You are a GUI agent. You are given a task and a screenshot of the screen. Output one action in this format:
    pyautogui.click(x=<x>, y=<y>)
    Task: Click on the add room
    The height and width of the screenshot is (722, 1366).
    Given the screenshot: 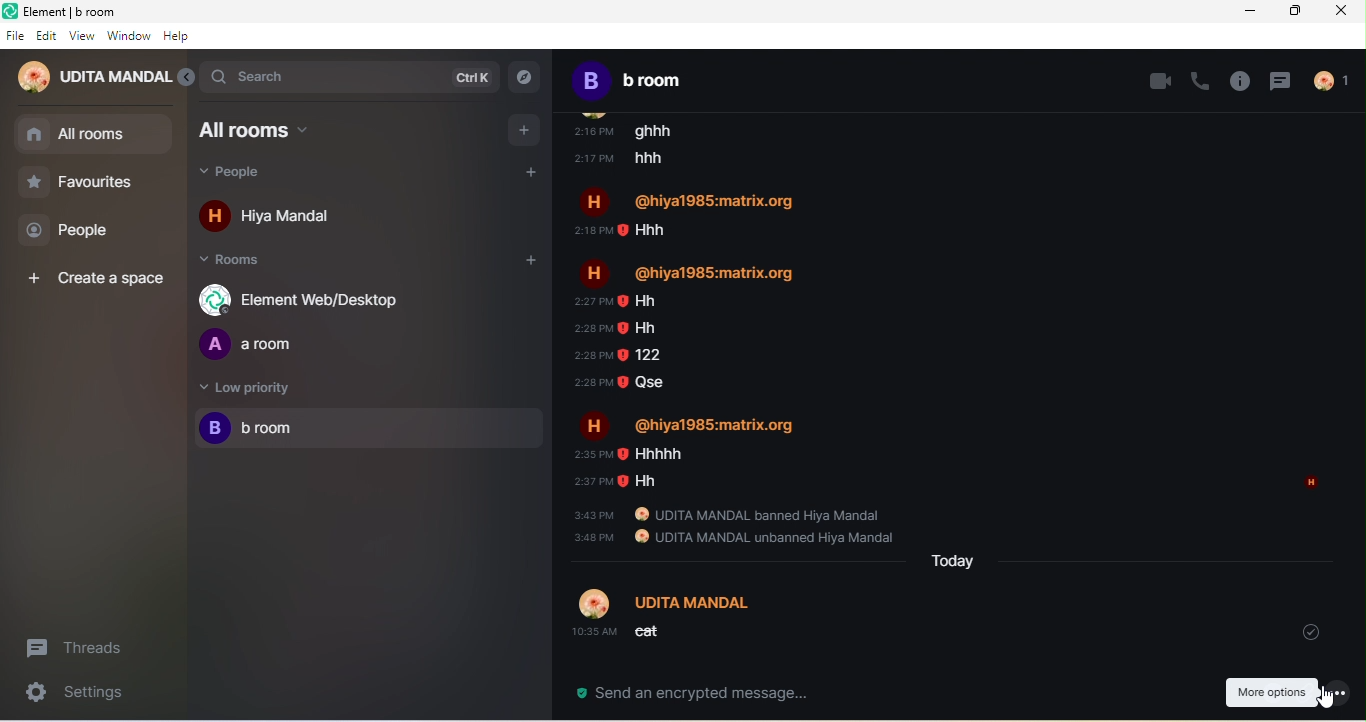 What is the action you would take?
    pyautogui.click(x=525, y=130)
    